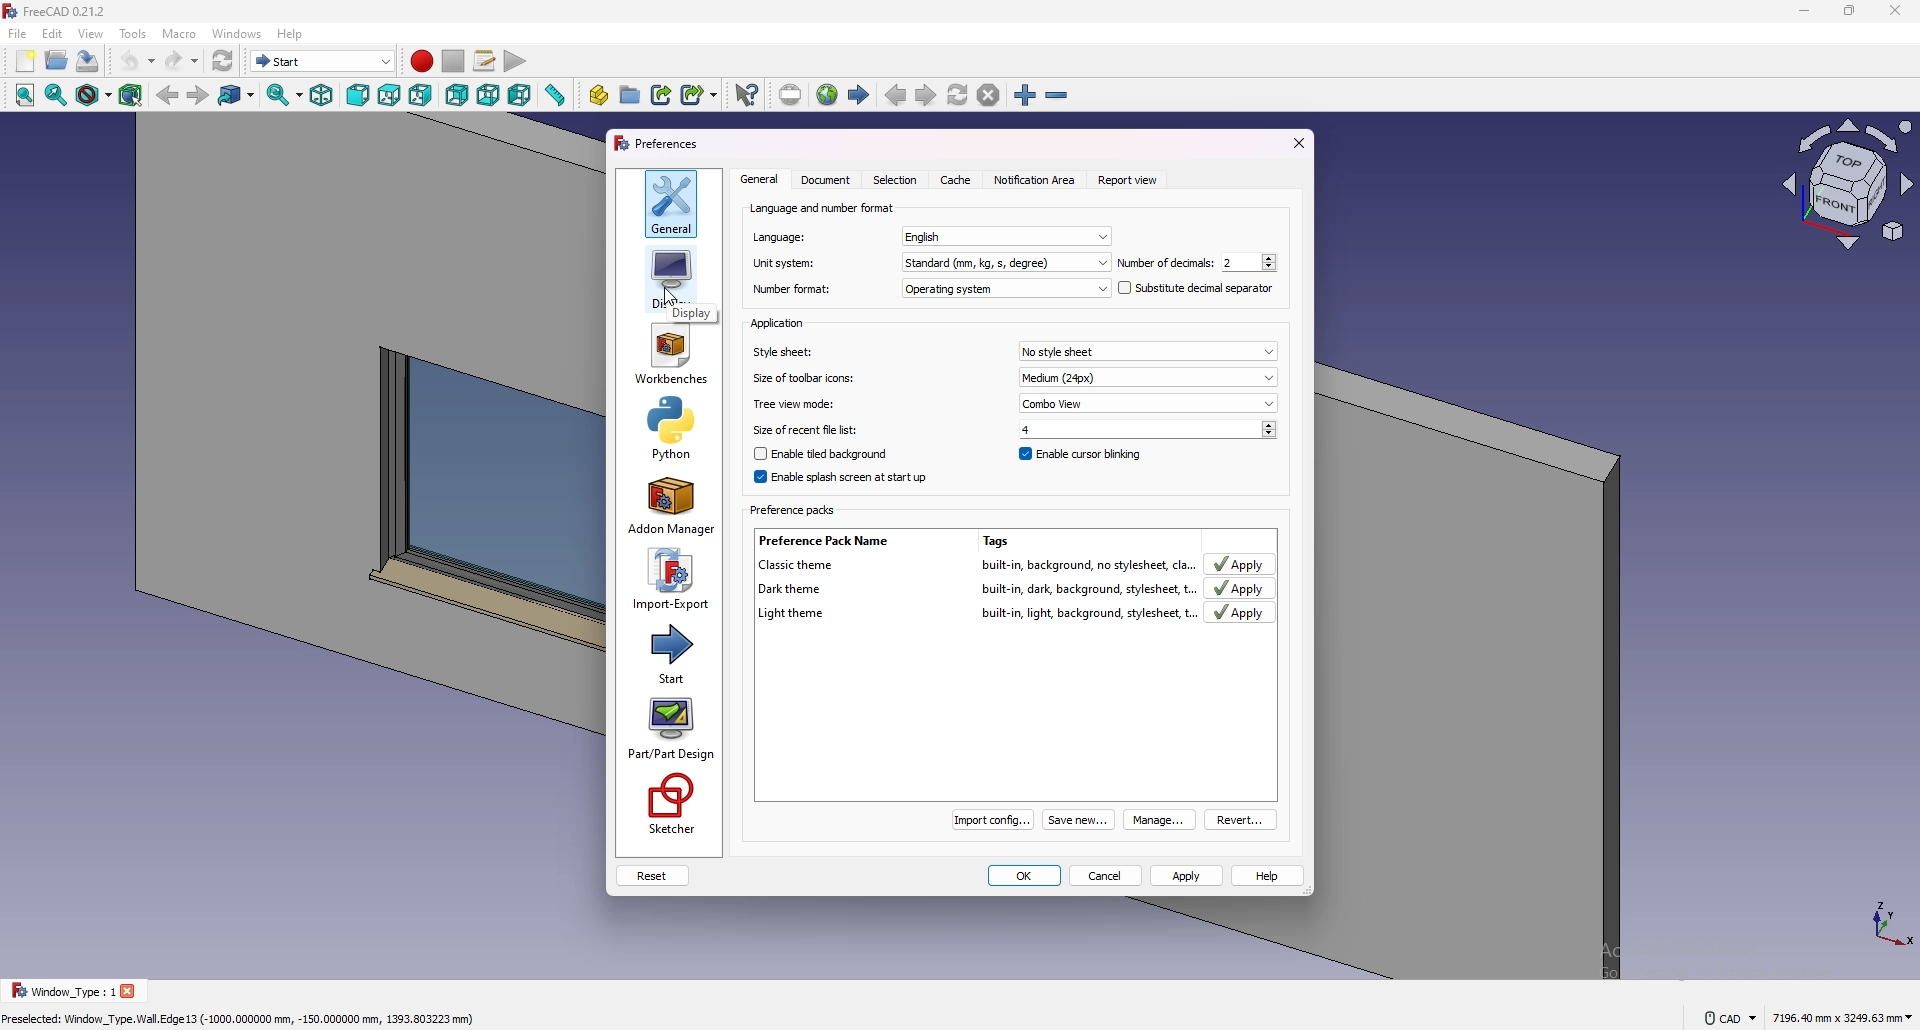 The width and height of the screenshot is (1920, 1030). Describe the element at coordinates (1025, 877) in the screenshot. I see `ok` at that location.